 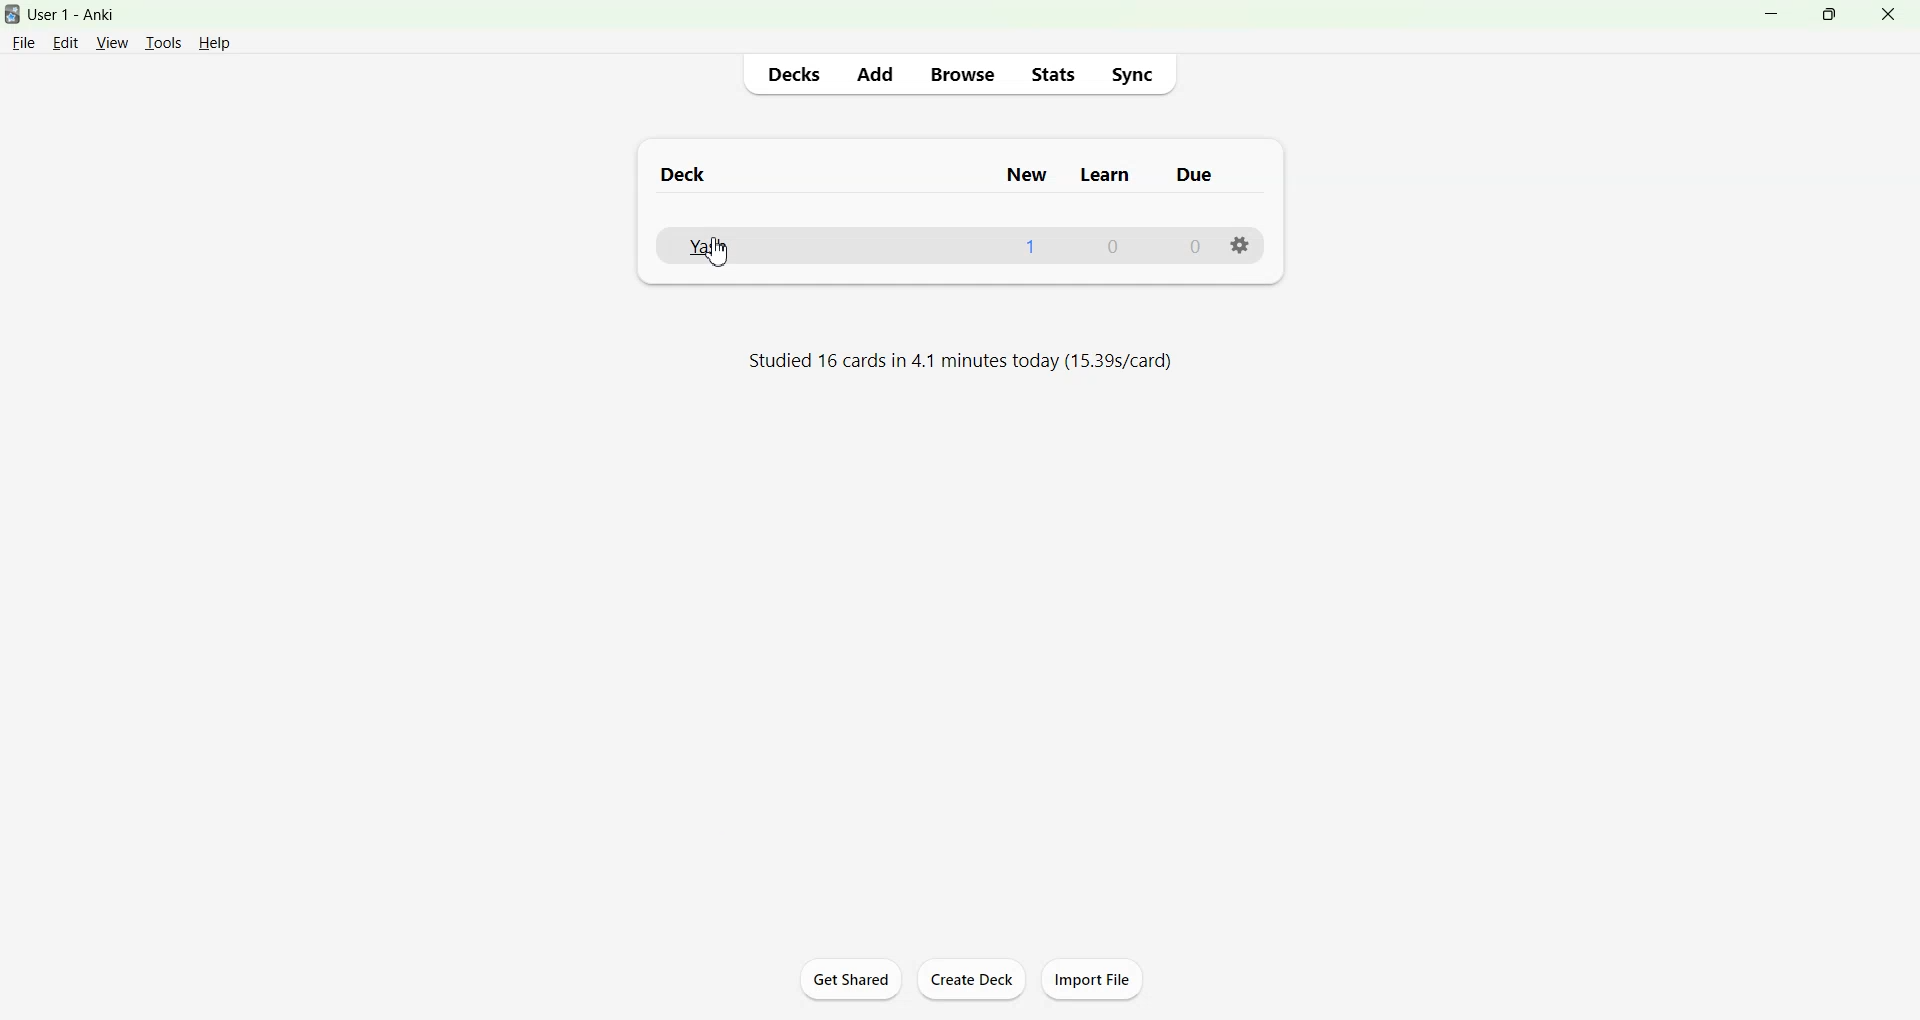 What do you see at coordinates (874, 74) in the screenshot?
I see `Add` at bounding box center [874, 74].